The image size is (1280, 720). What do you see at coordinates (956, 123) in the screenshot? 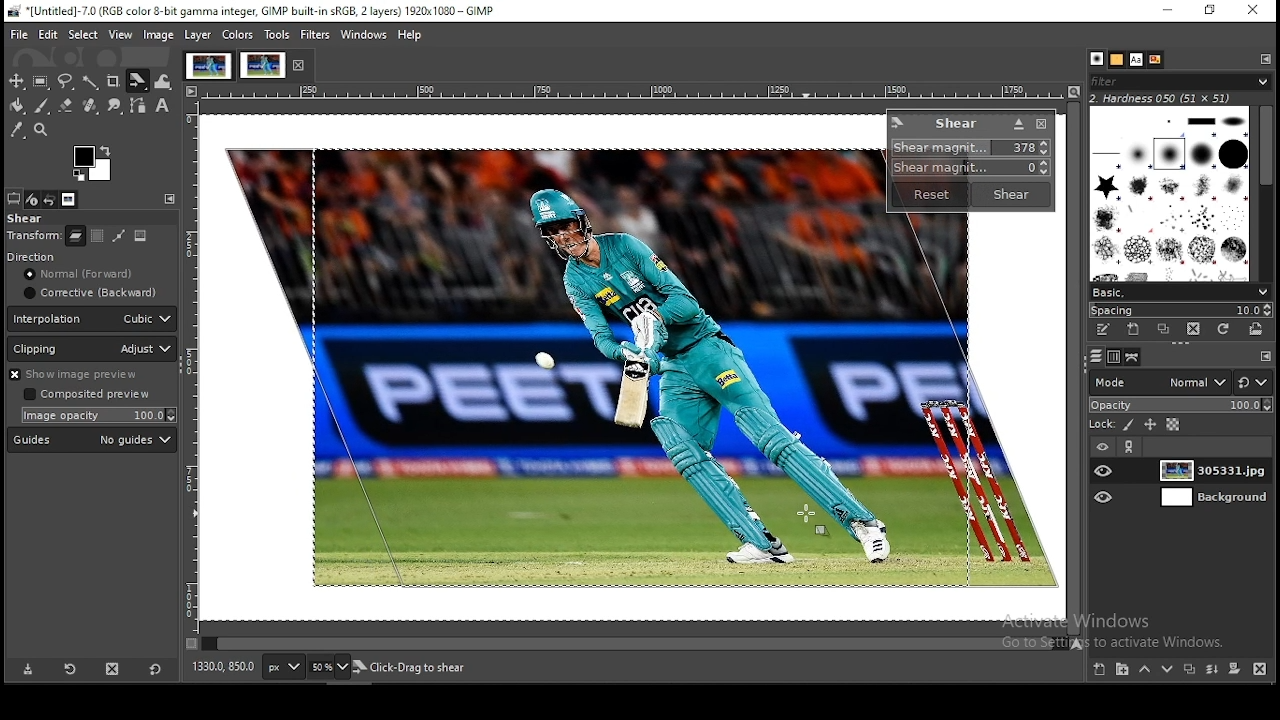
I see `shear` at bounding box center [956, 123].